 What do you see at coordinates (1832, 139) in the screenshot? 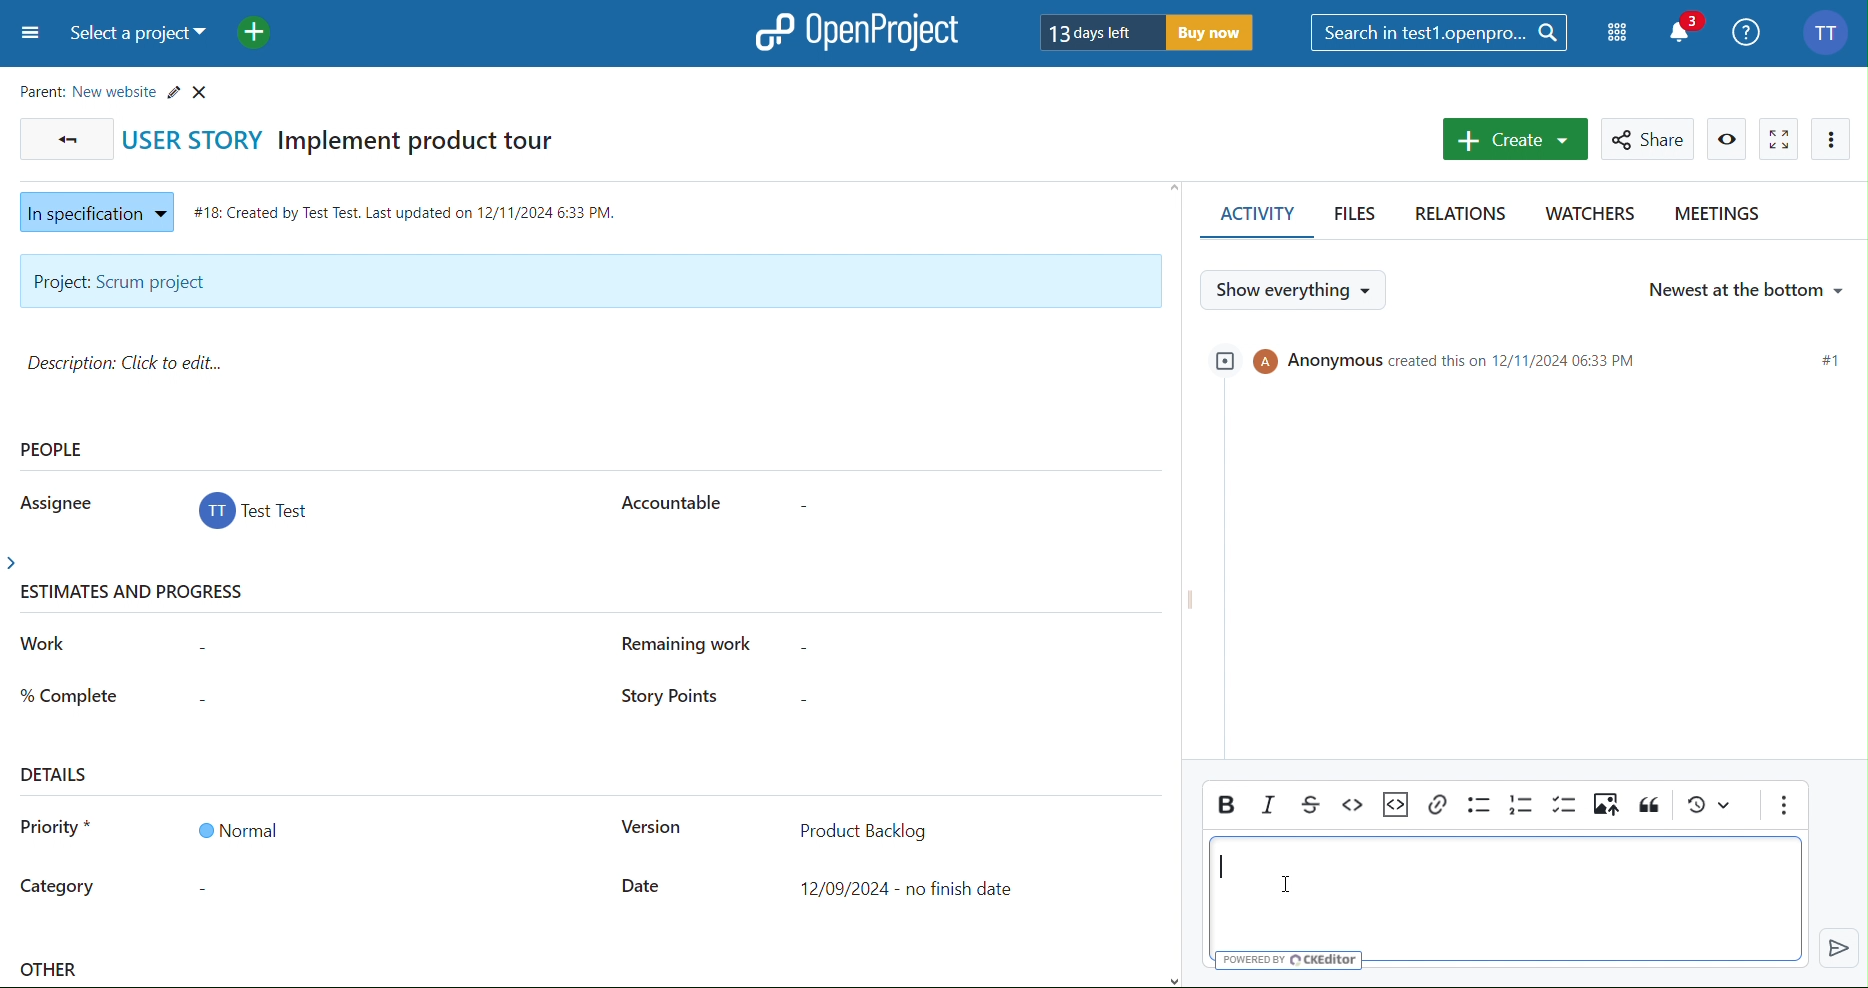
I see `More` at bounding box center [1832, 139].